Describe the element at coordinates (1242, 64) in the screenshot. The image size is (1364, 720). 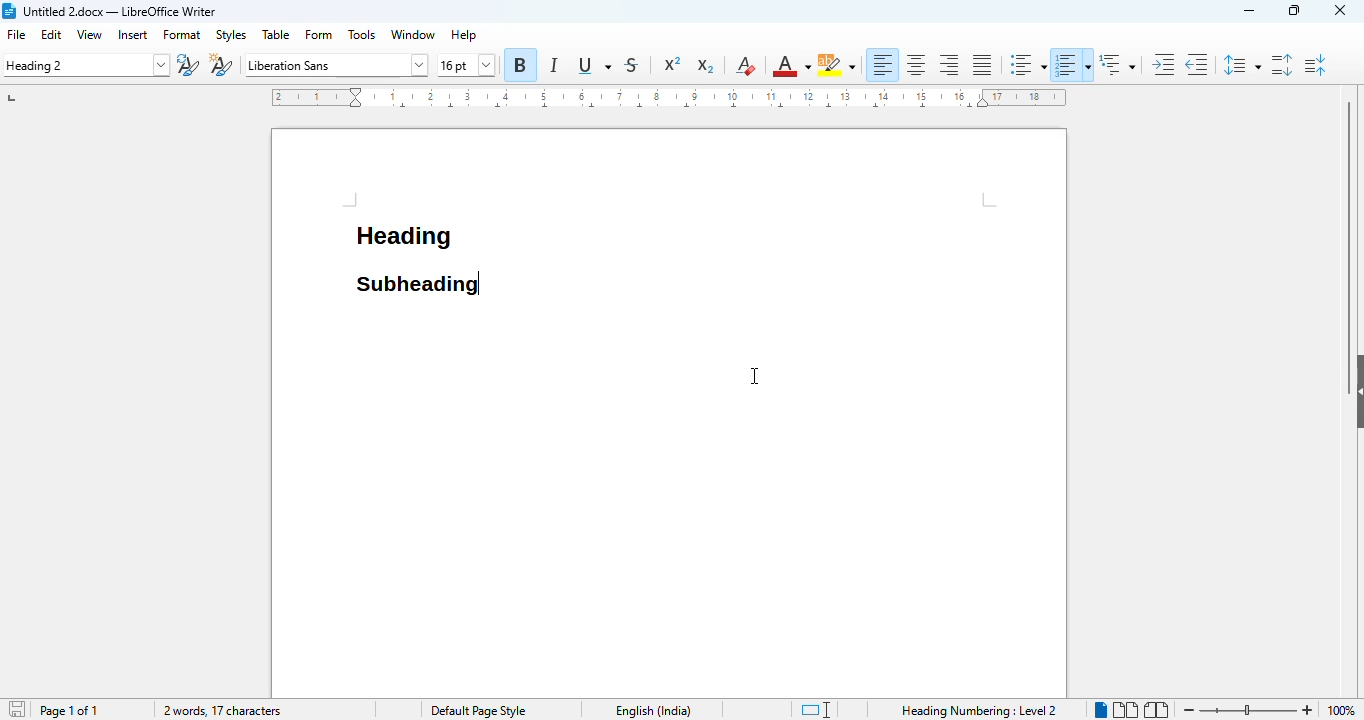
I see `set line spacing` at that location.